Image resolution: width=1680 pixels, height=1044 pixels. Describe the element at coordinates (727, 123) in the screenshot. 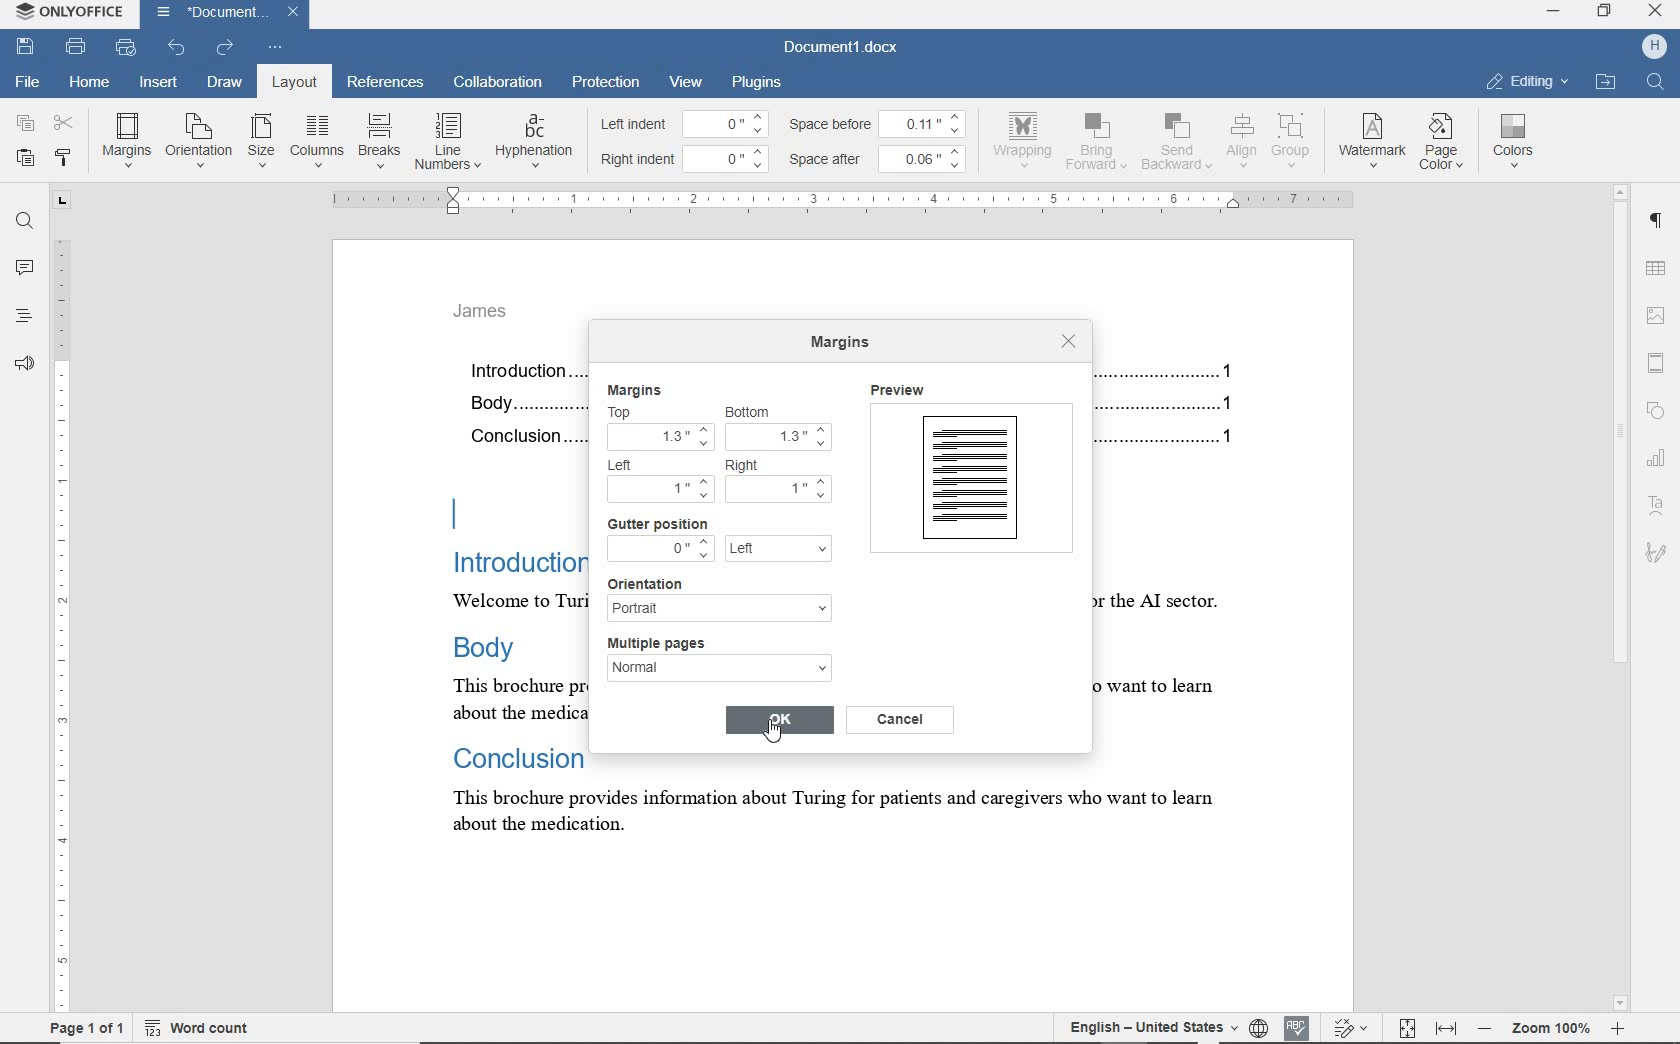

I see `0` at that location.